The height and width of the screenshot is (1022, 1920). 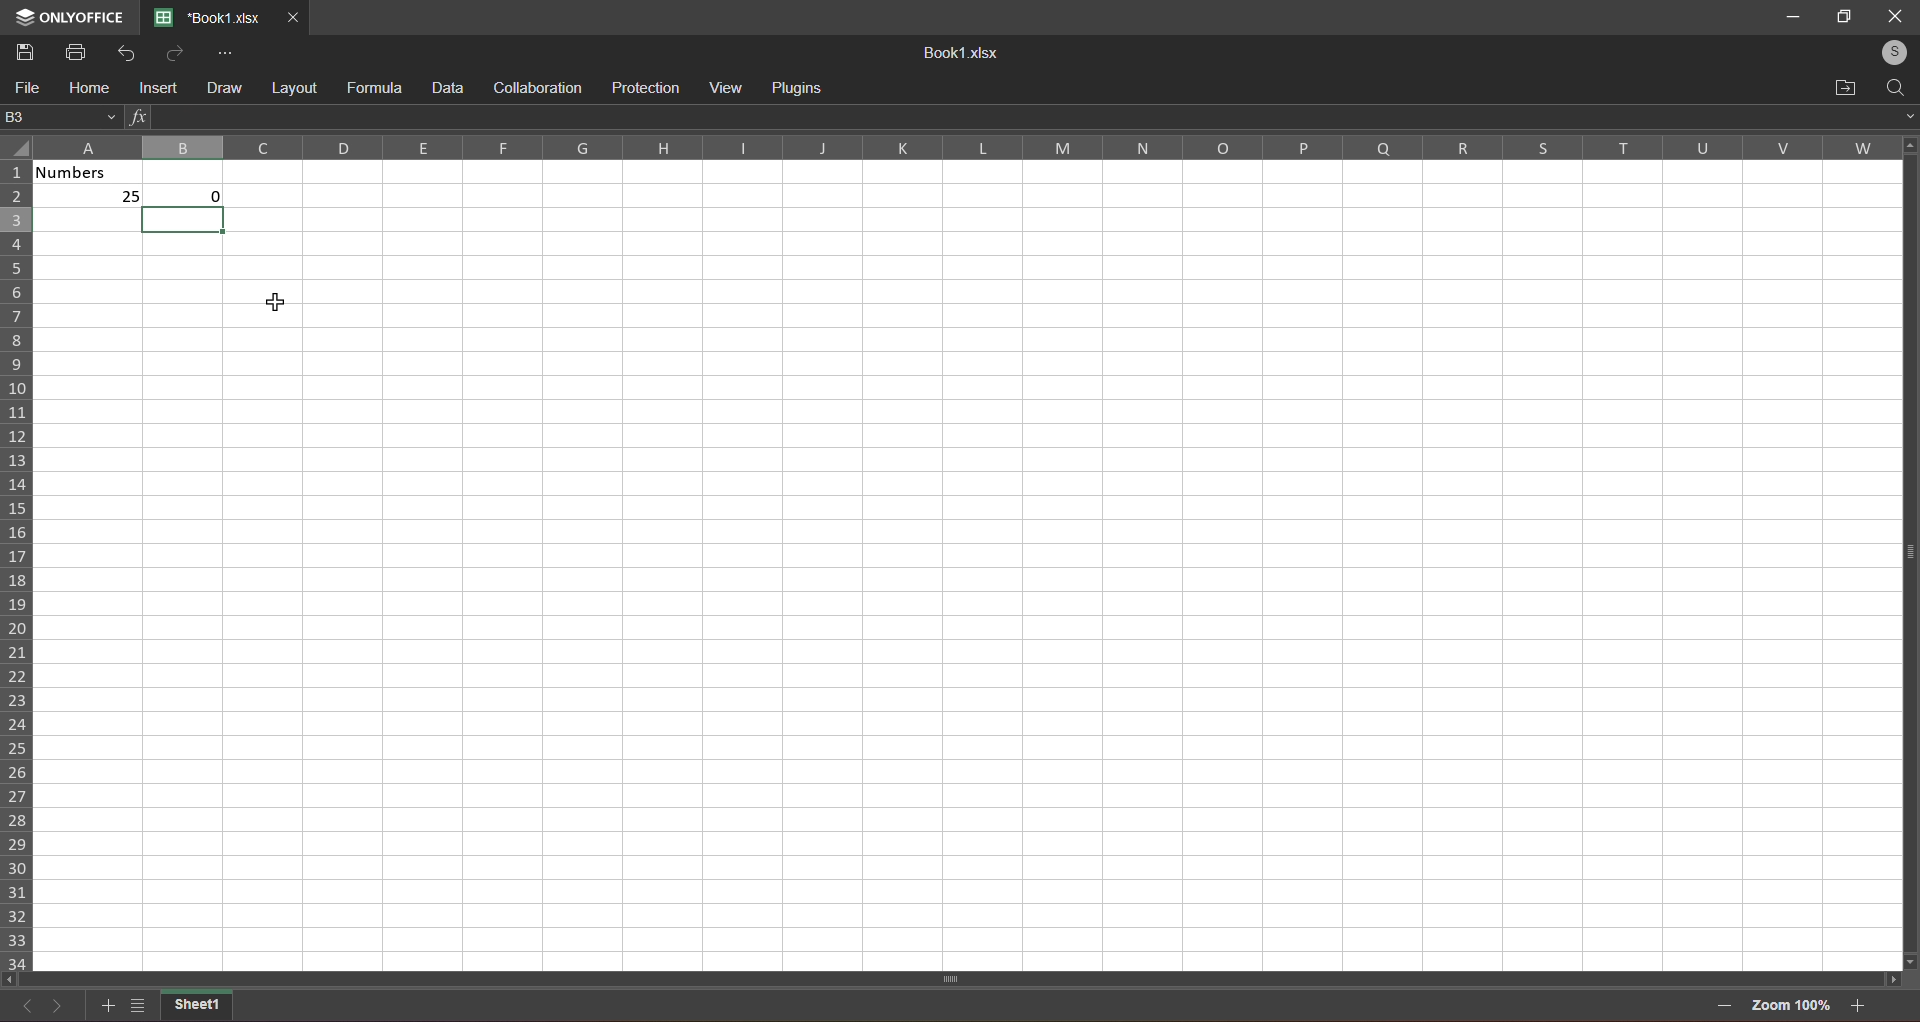 I want to click on layout, so click(x=293, y=87).